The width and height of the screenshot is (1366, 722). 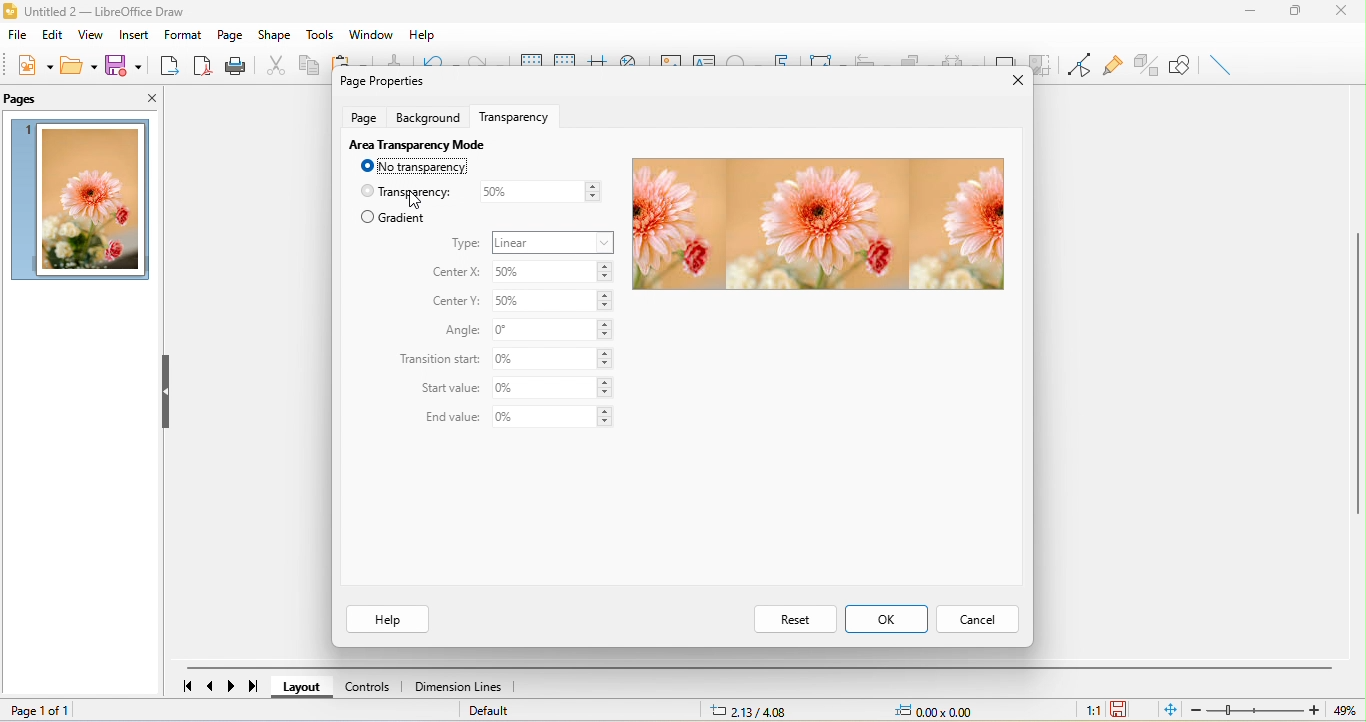 I want to click on dimension lines, so click(x=463, y=687).